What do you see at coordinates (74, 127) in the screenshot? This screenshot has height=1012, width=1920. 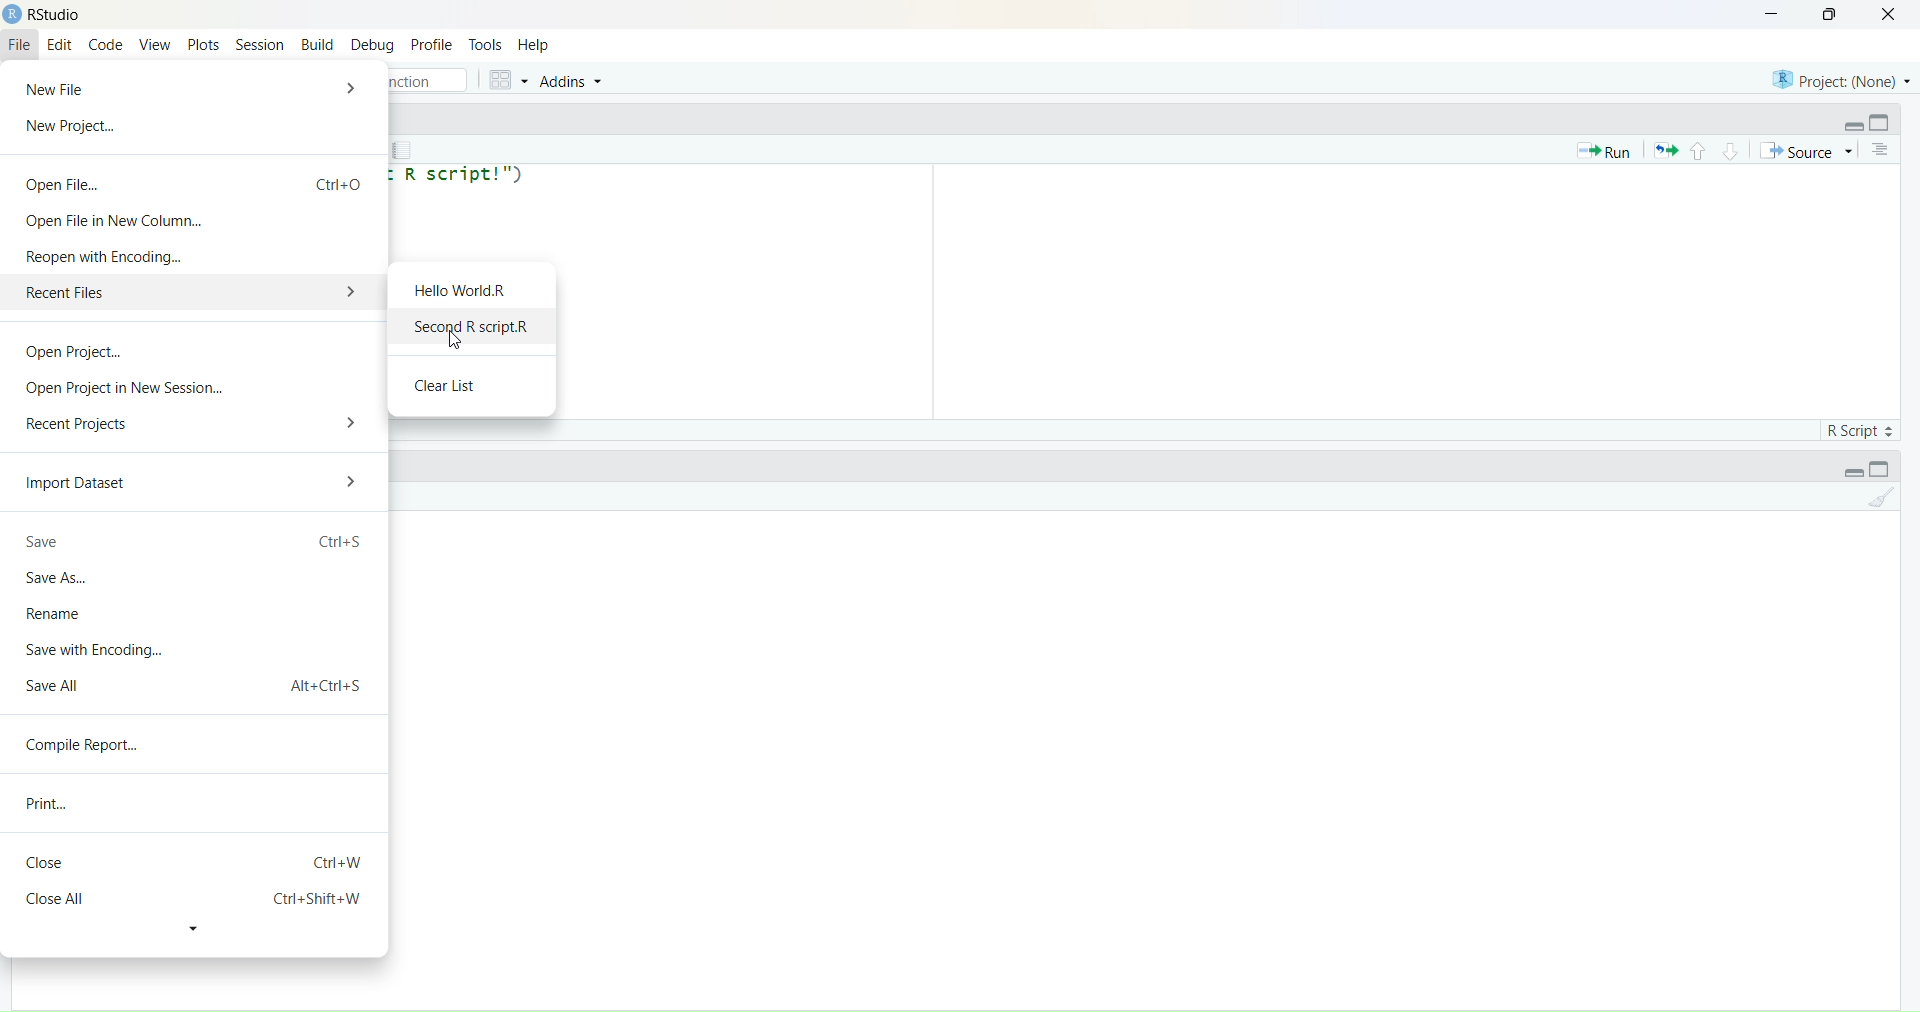 I see `New Project...` at bounding box center [74, 127].